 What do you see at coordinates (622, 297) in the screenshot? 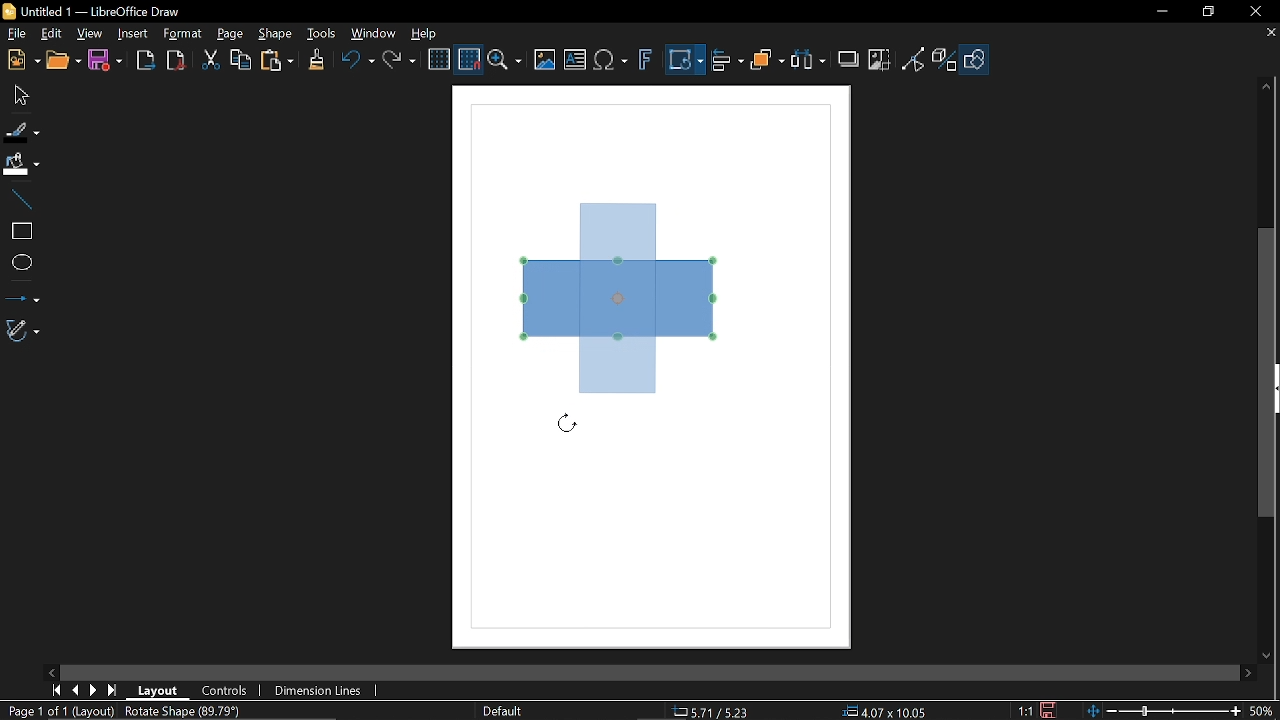
I see `Rectangle (selected diagram)` at bounding box center [622, 297].